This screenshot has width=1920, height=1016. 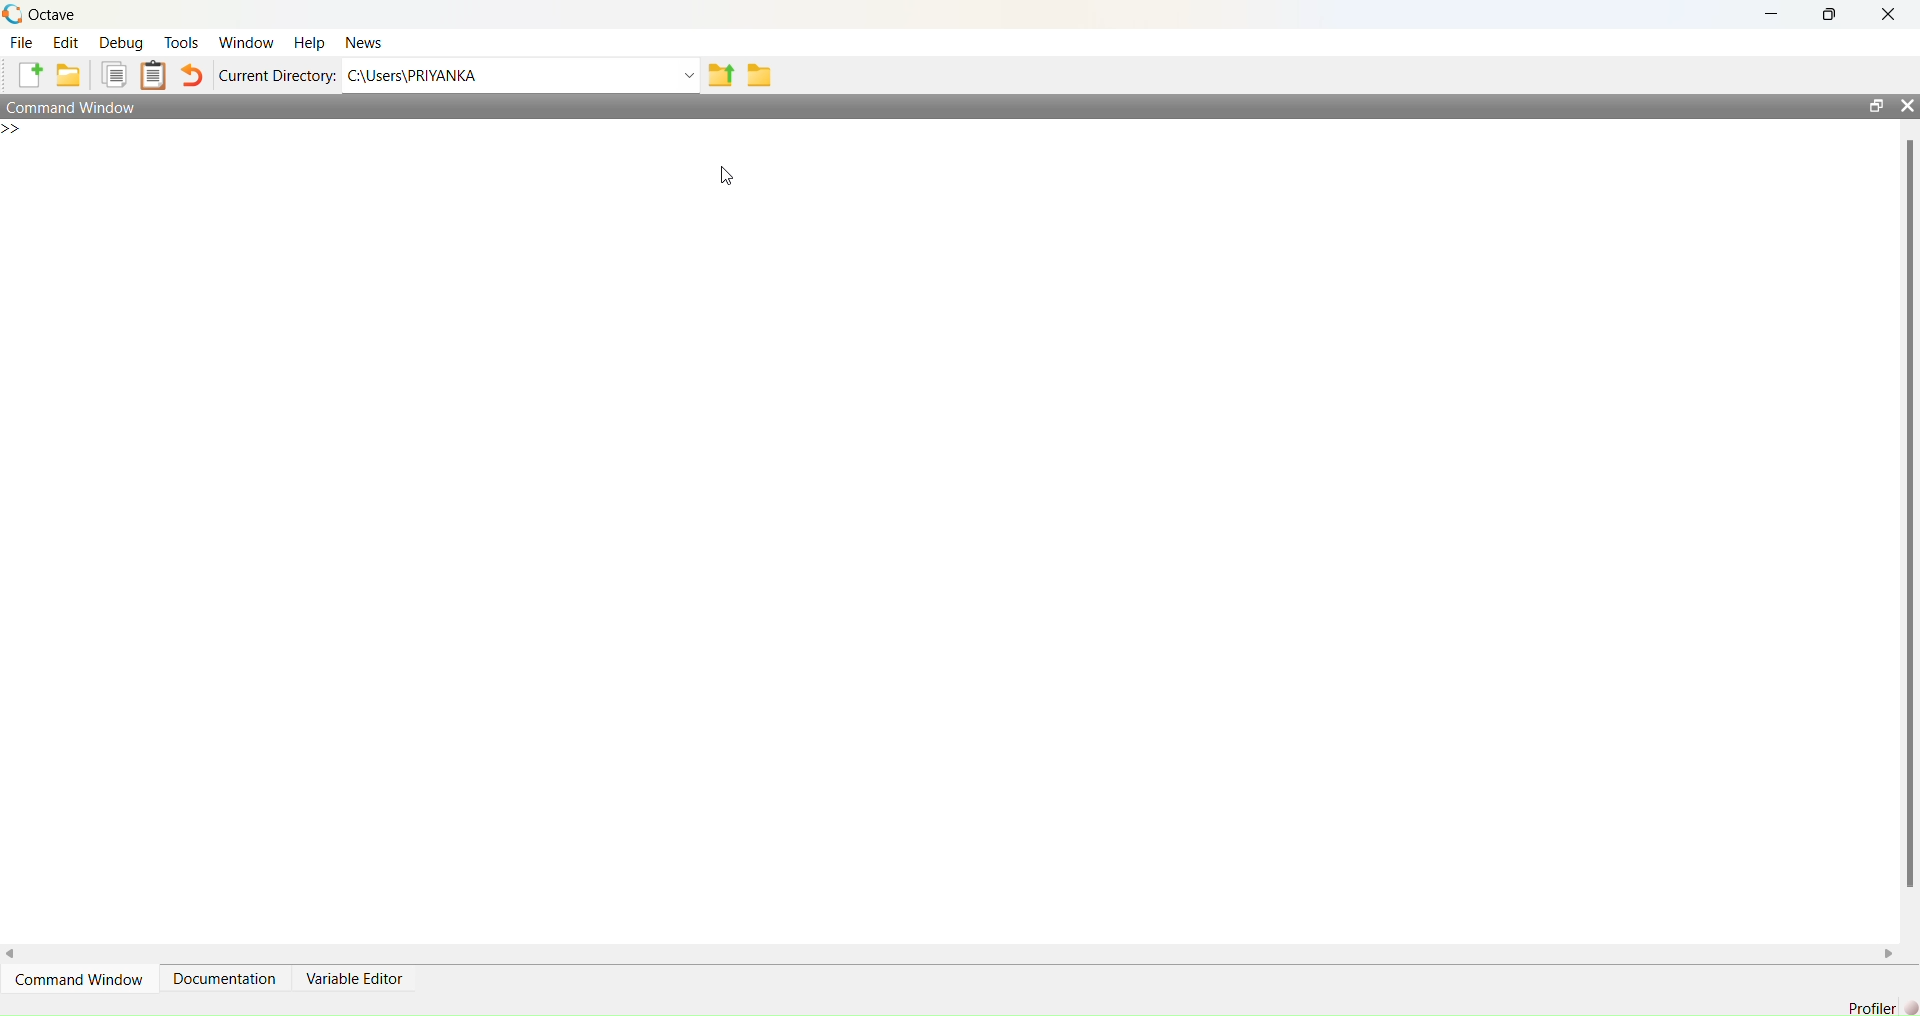 I want to click on close, so click(x=1908, y=105).